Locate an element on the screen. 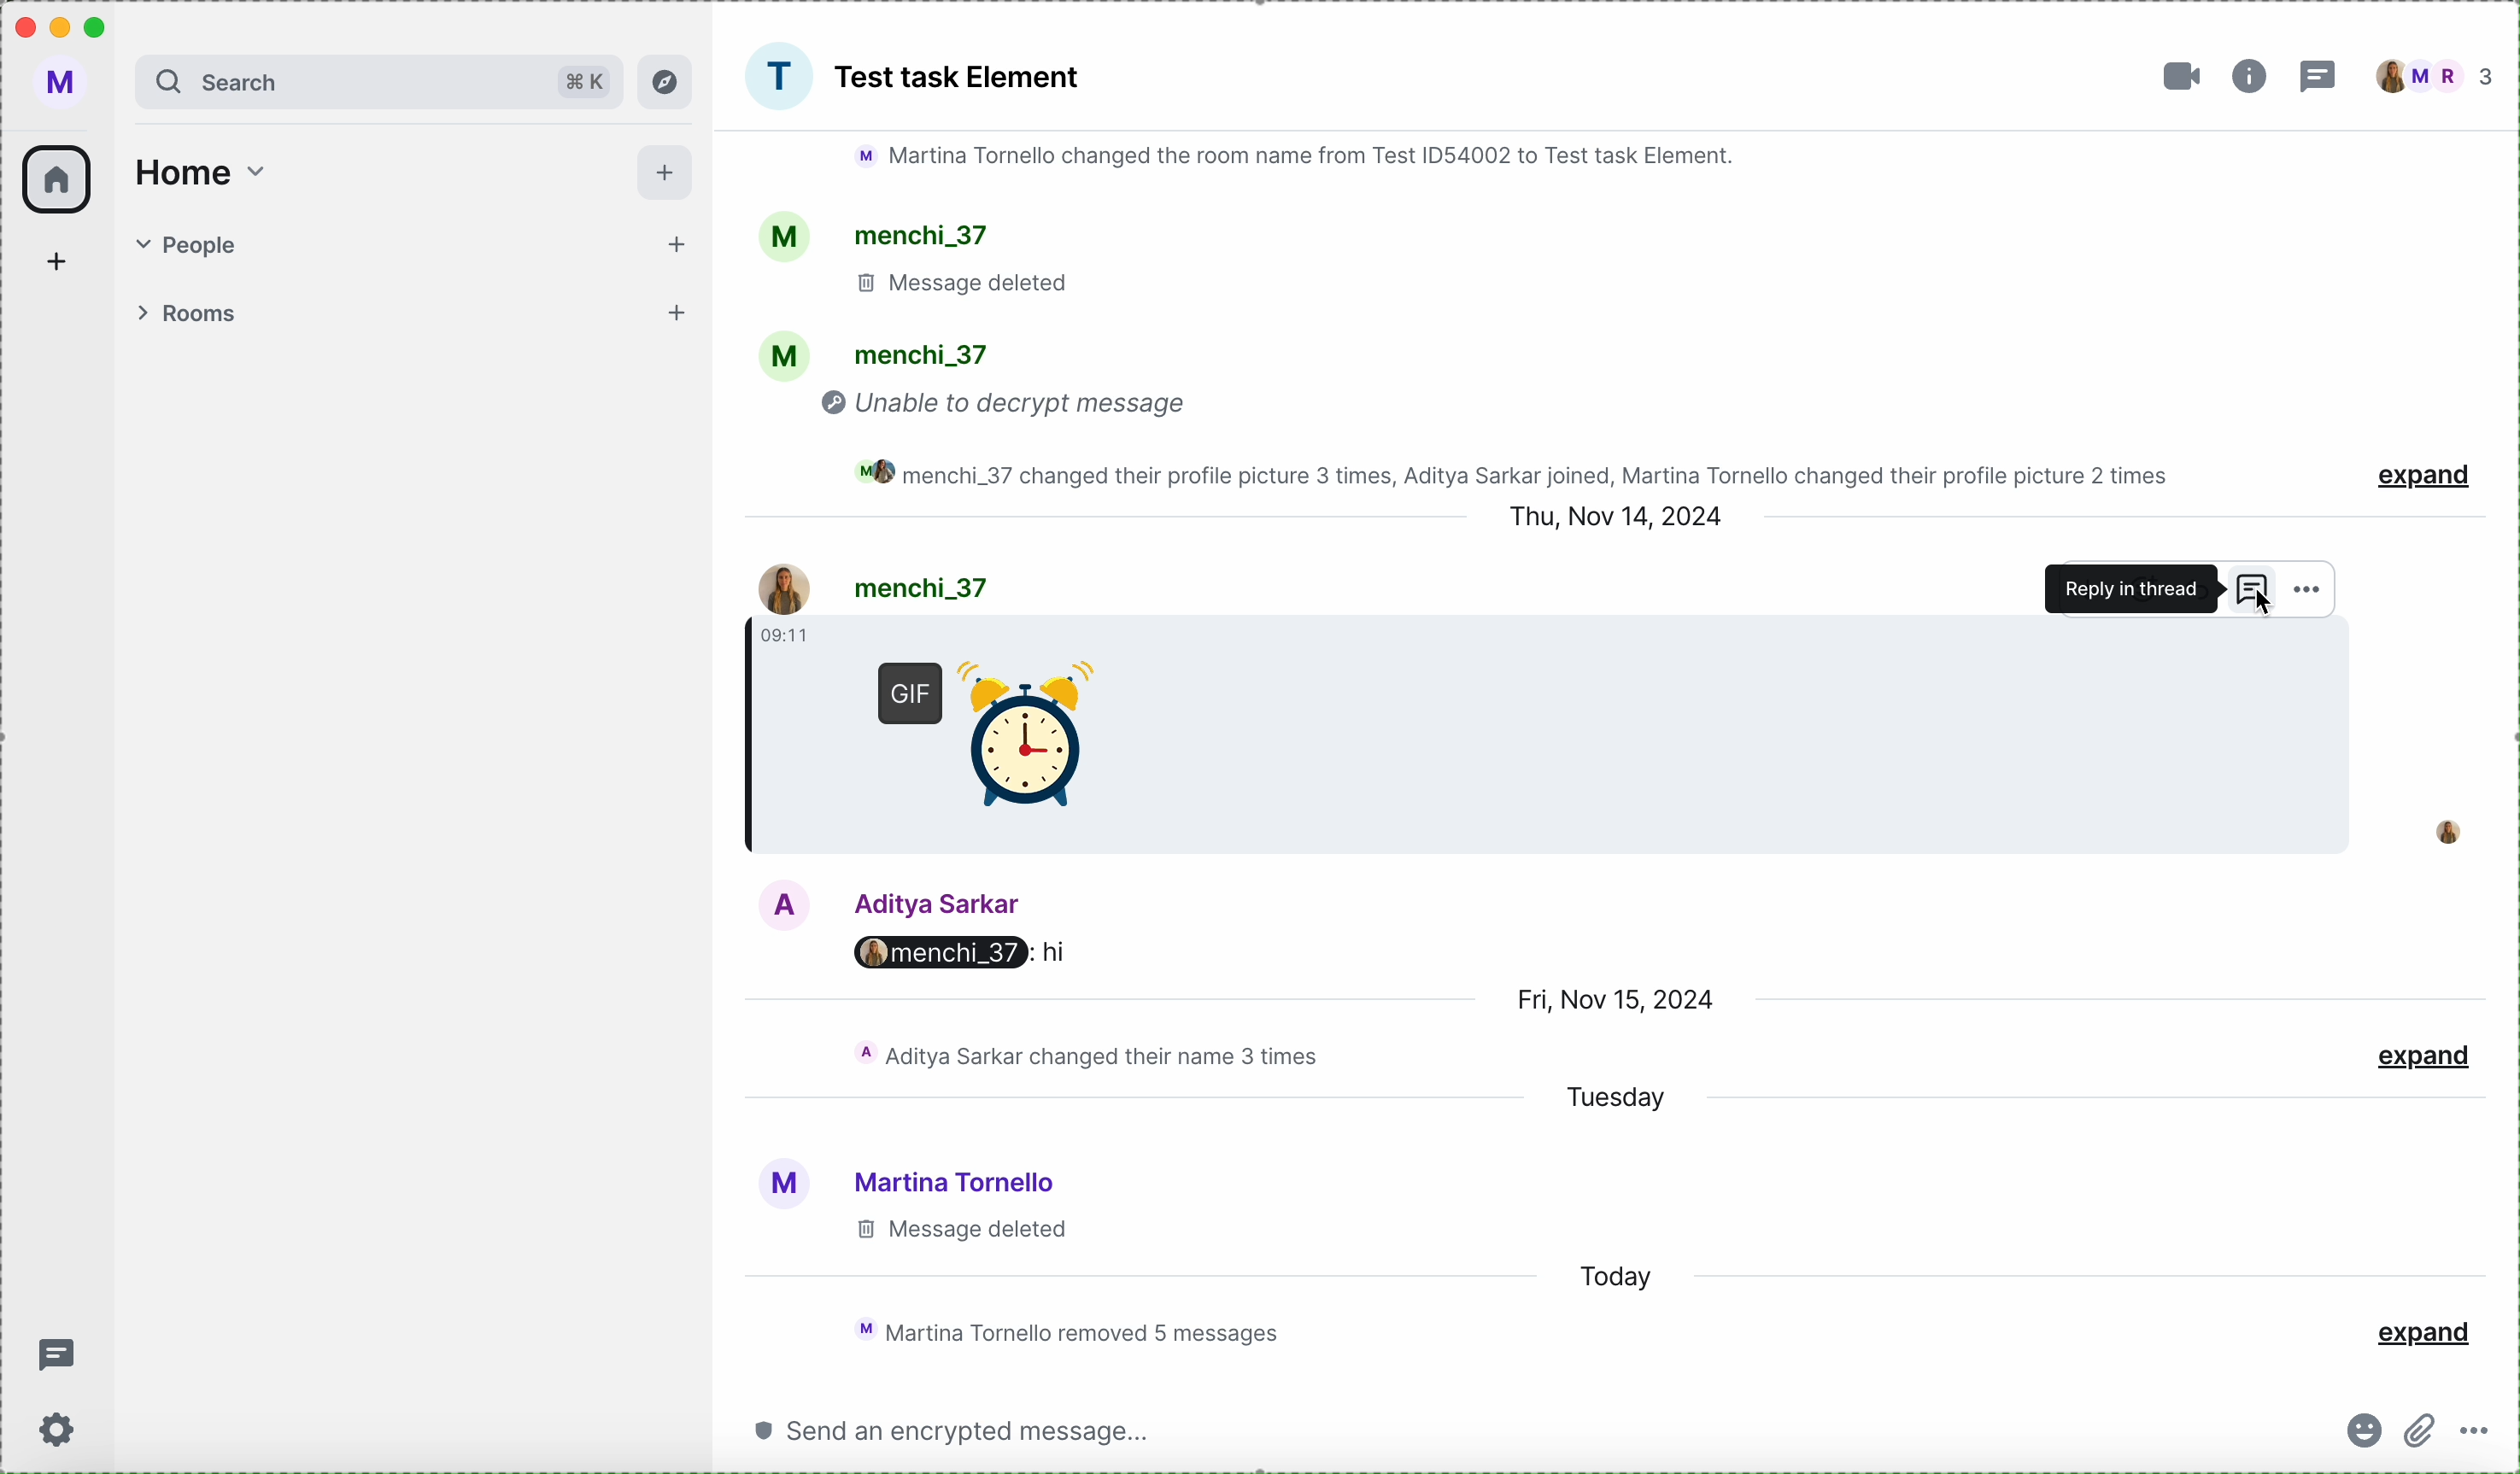 The image size is (2520, 1474). expand is located at coordinates (2424, 481).